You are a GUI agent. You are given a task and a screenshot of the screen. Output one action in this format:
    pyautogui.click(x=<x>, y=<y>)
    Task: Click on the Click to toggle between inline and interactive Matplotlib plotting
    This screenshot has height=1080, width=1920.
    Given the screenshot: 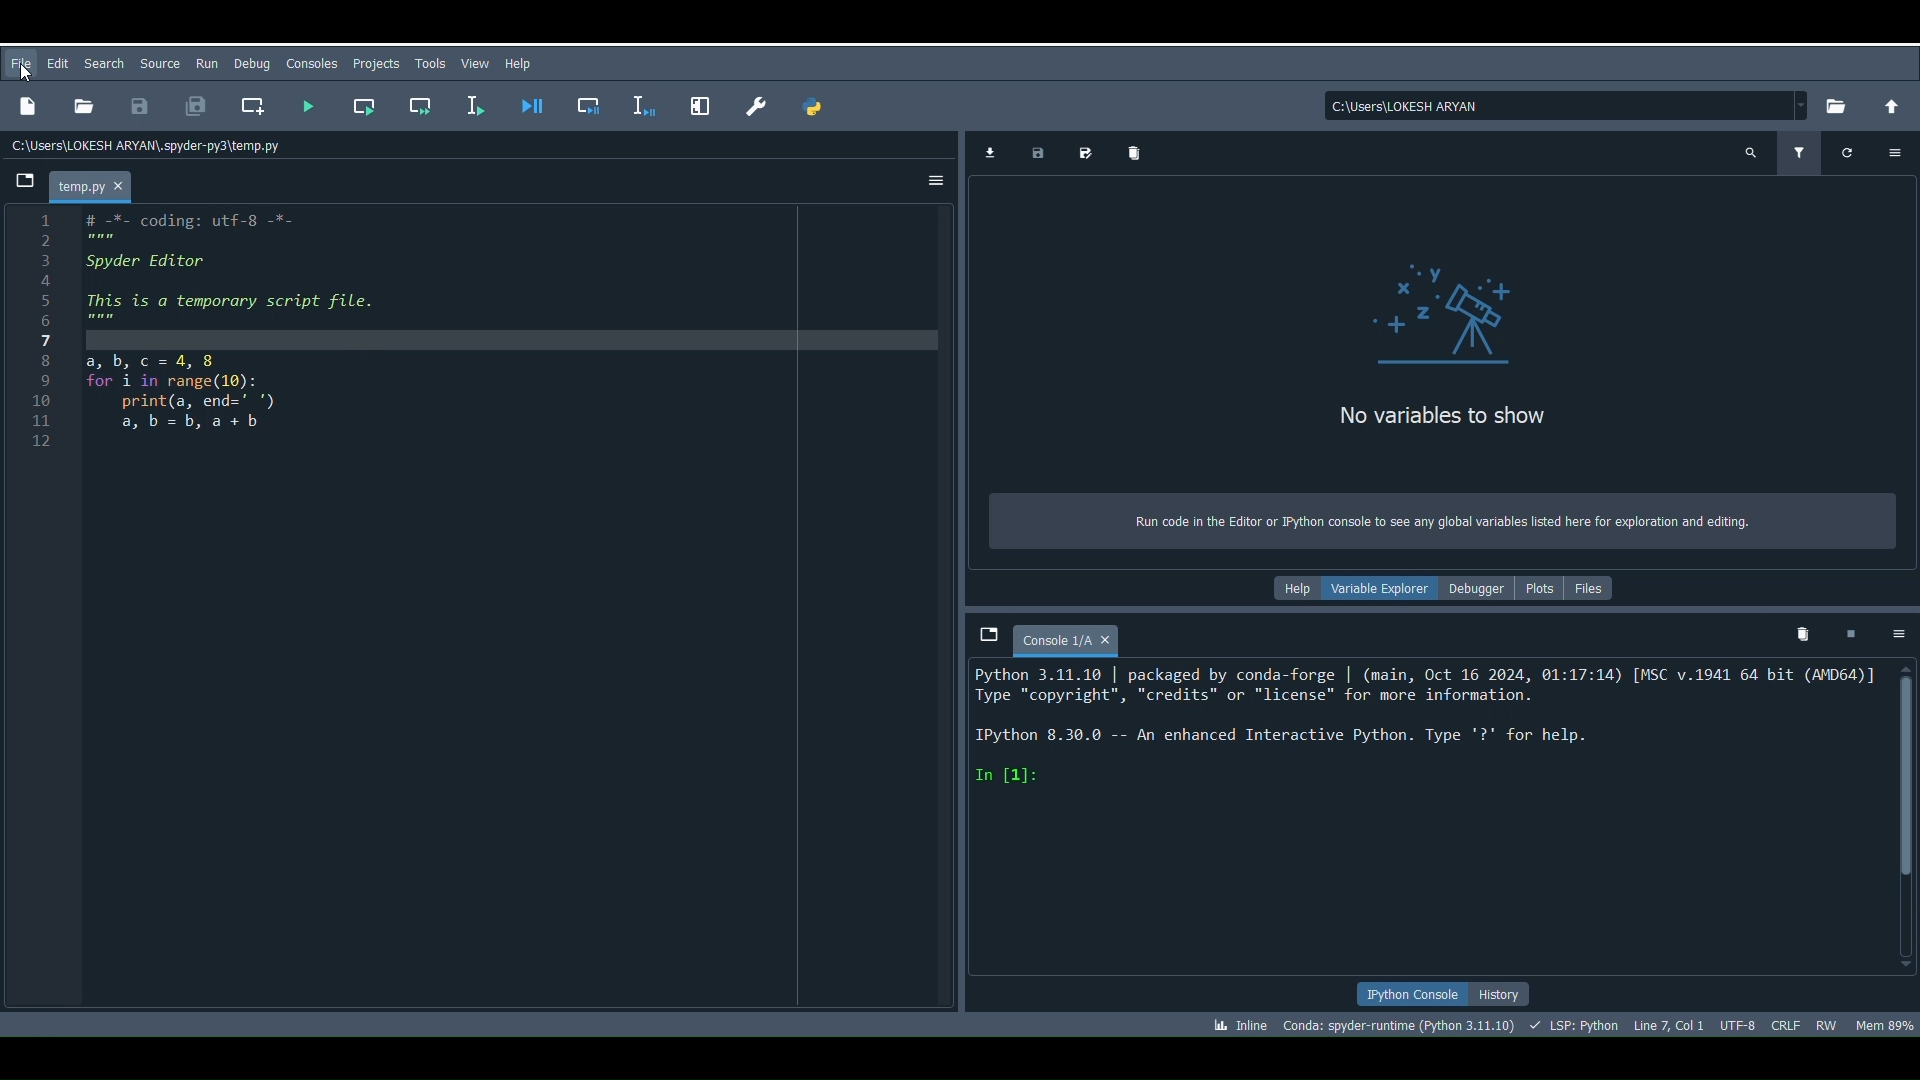 What is the action you would take?
    pyautogui.click(x=1240, y=1024)
    